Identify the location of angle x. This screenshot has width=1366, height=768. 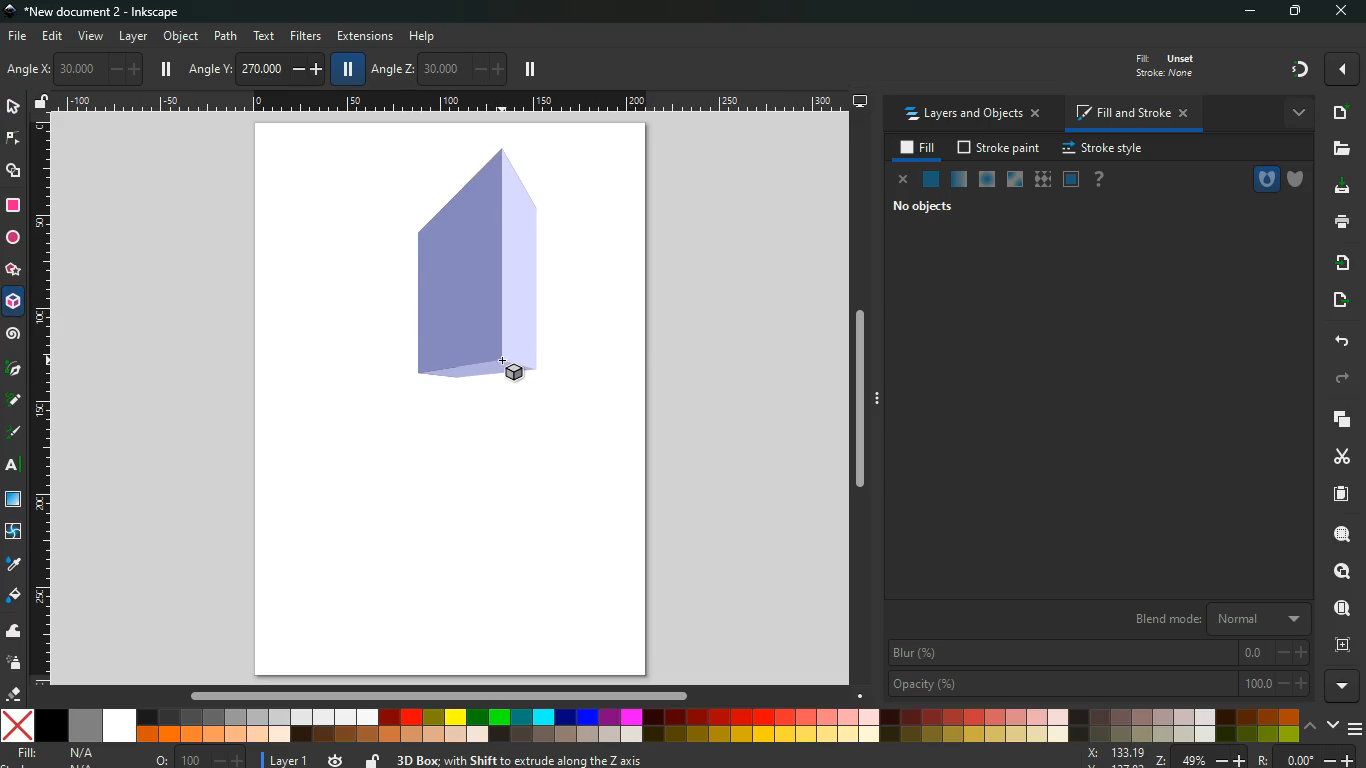
(82, 69).